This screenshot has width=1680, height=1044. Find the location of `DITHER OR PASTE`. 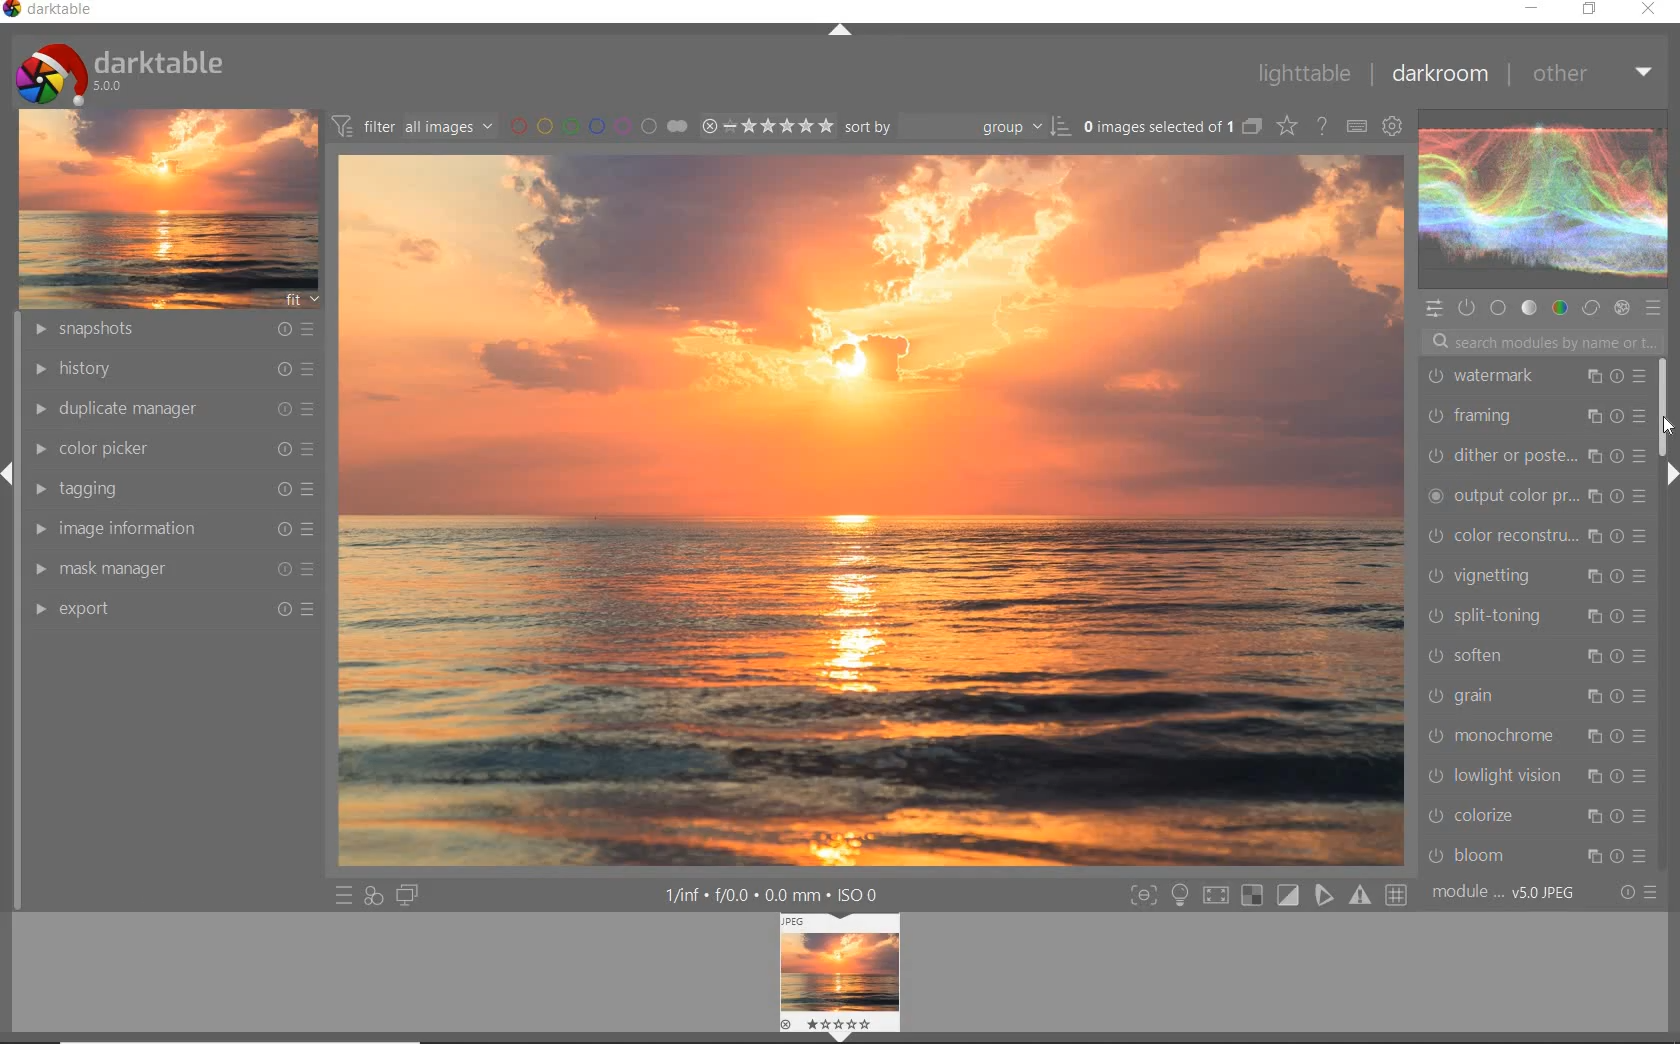

DITHER OR PASTE is located at coordinates (1536, 454).